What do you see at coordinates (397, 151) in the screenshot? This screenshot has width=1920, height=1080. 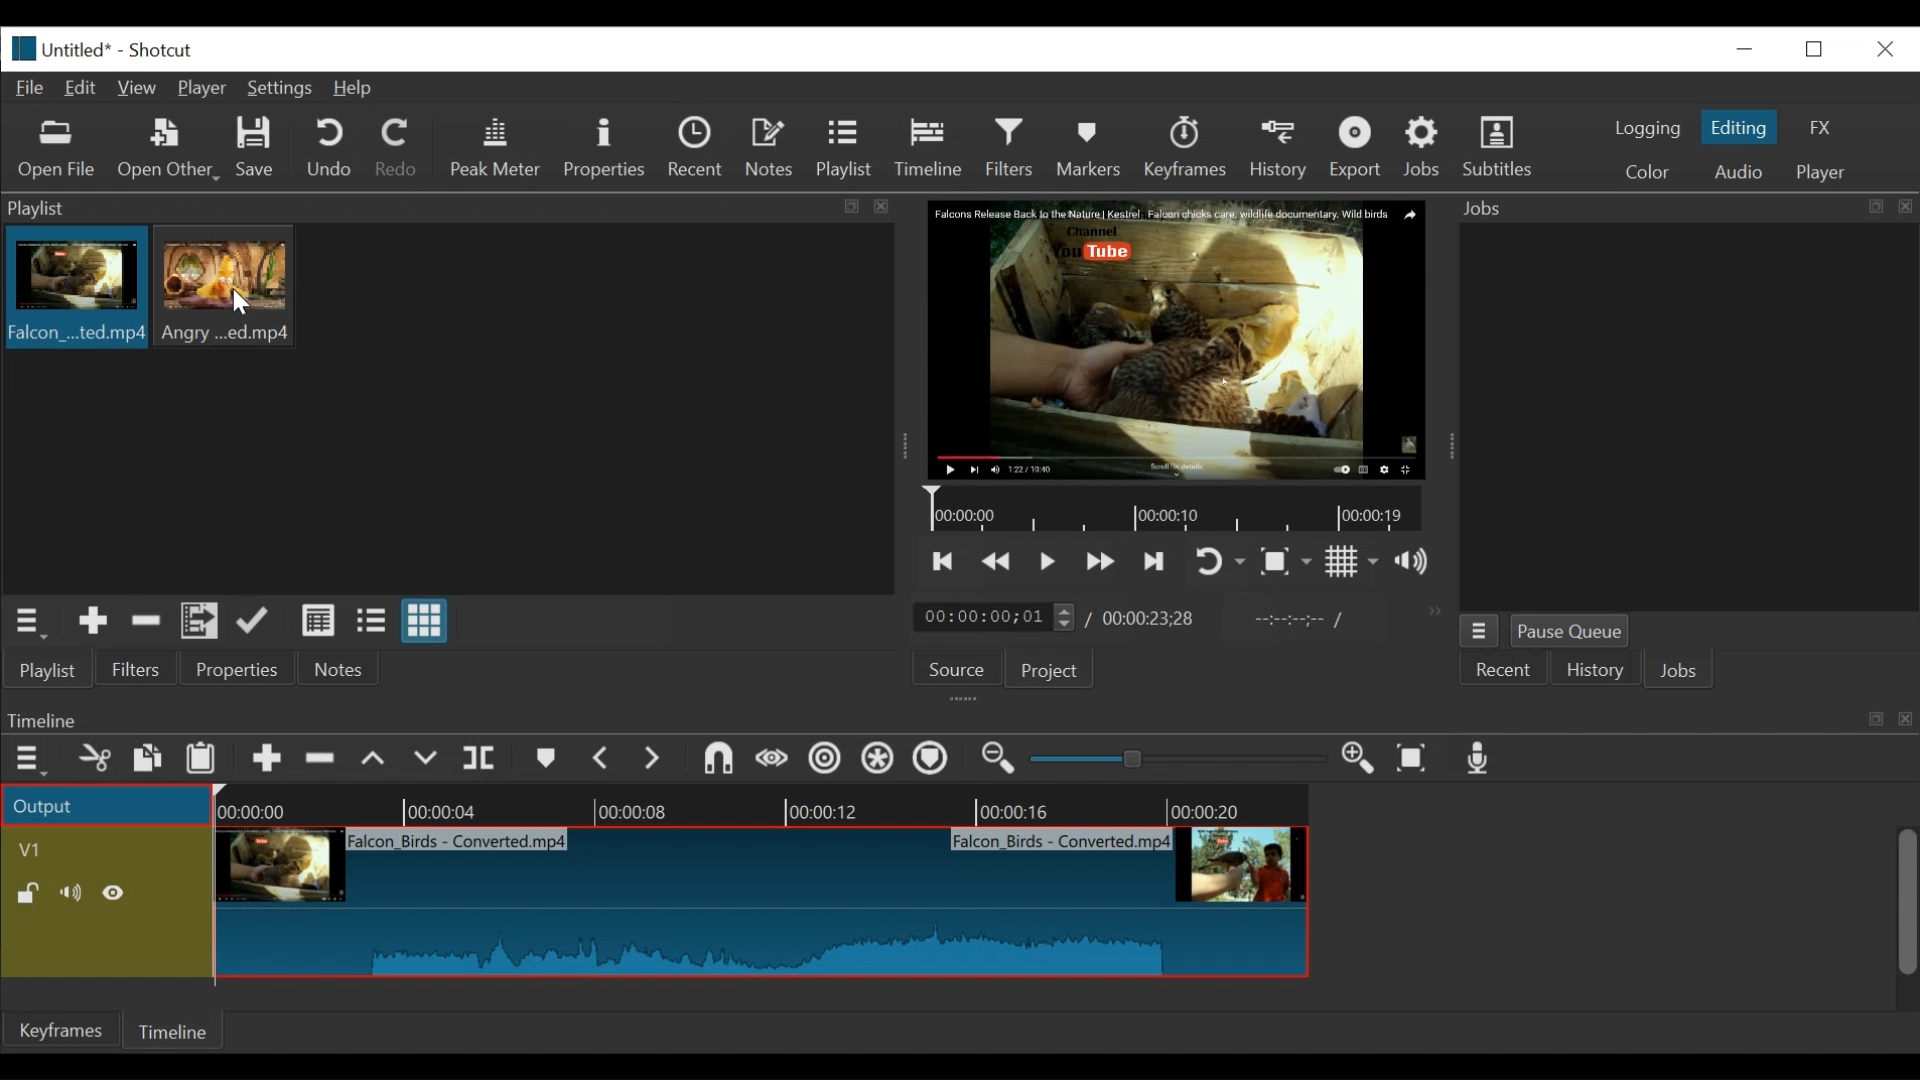 I see `Redo` at bounding box center [397, 151].